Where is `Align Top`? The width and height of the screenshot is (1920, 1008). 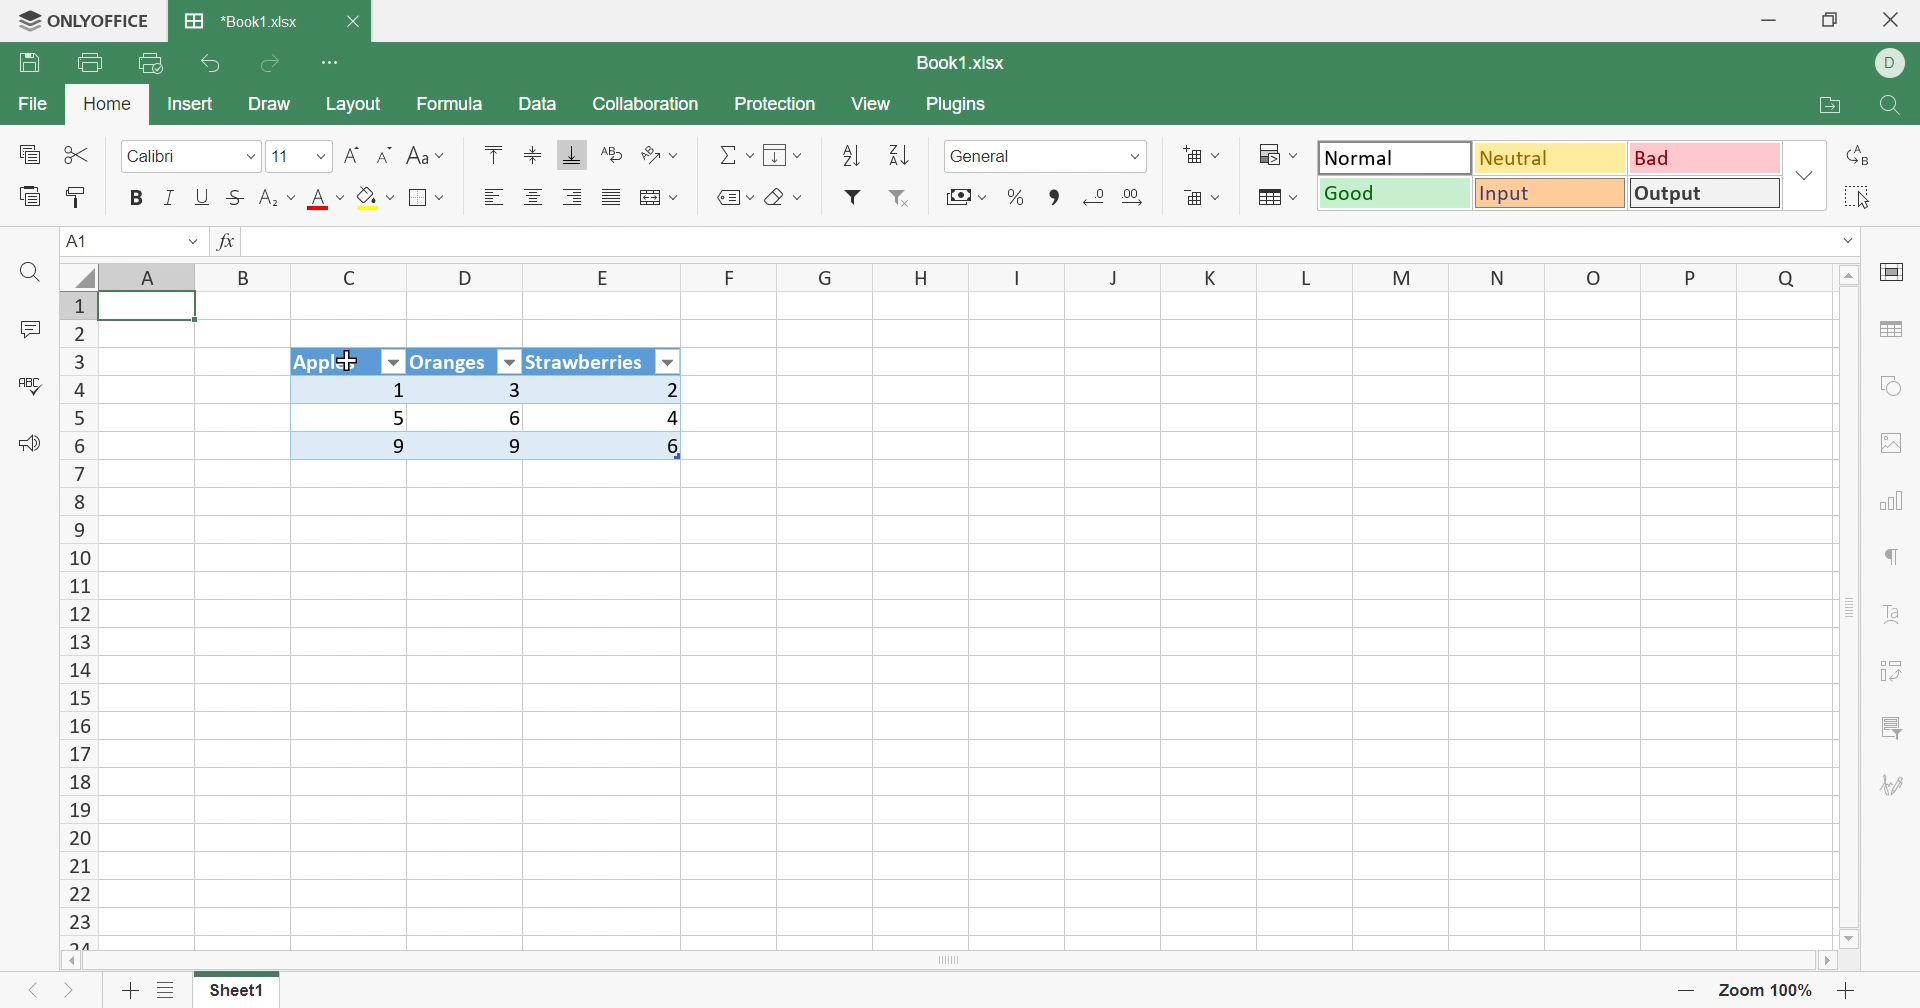 Align Top is located at coordinates (490, 154).